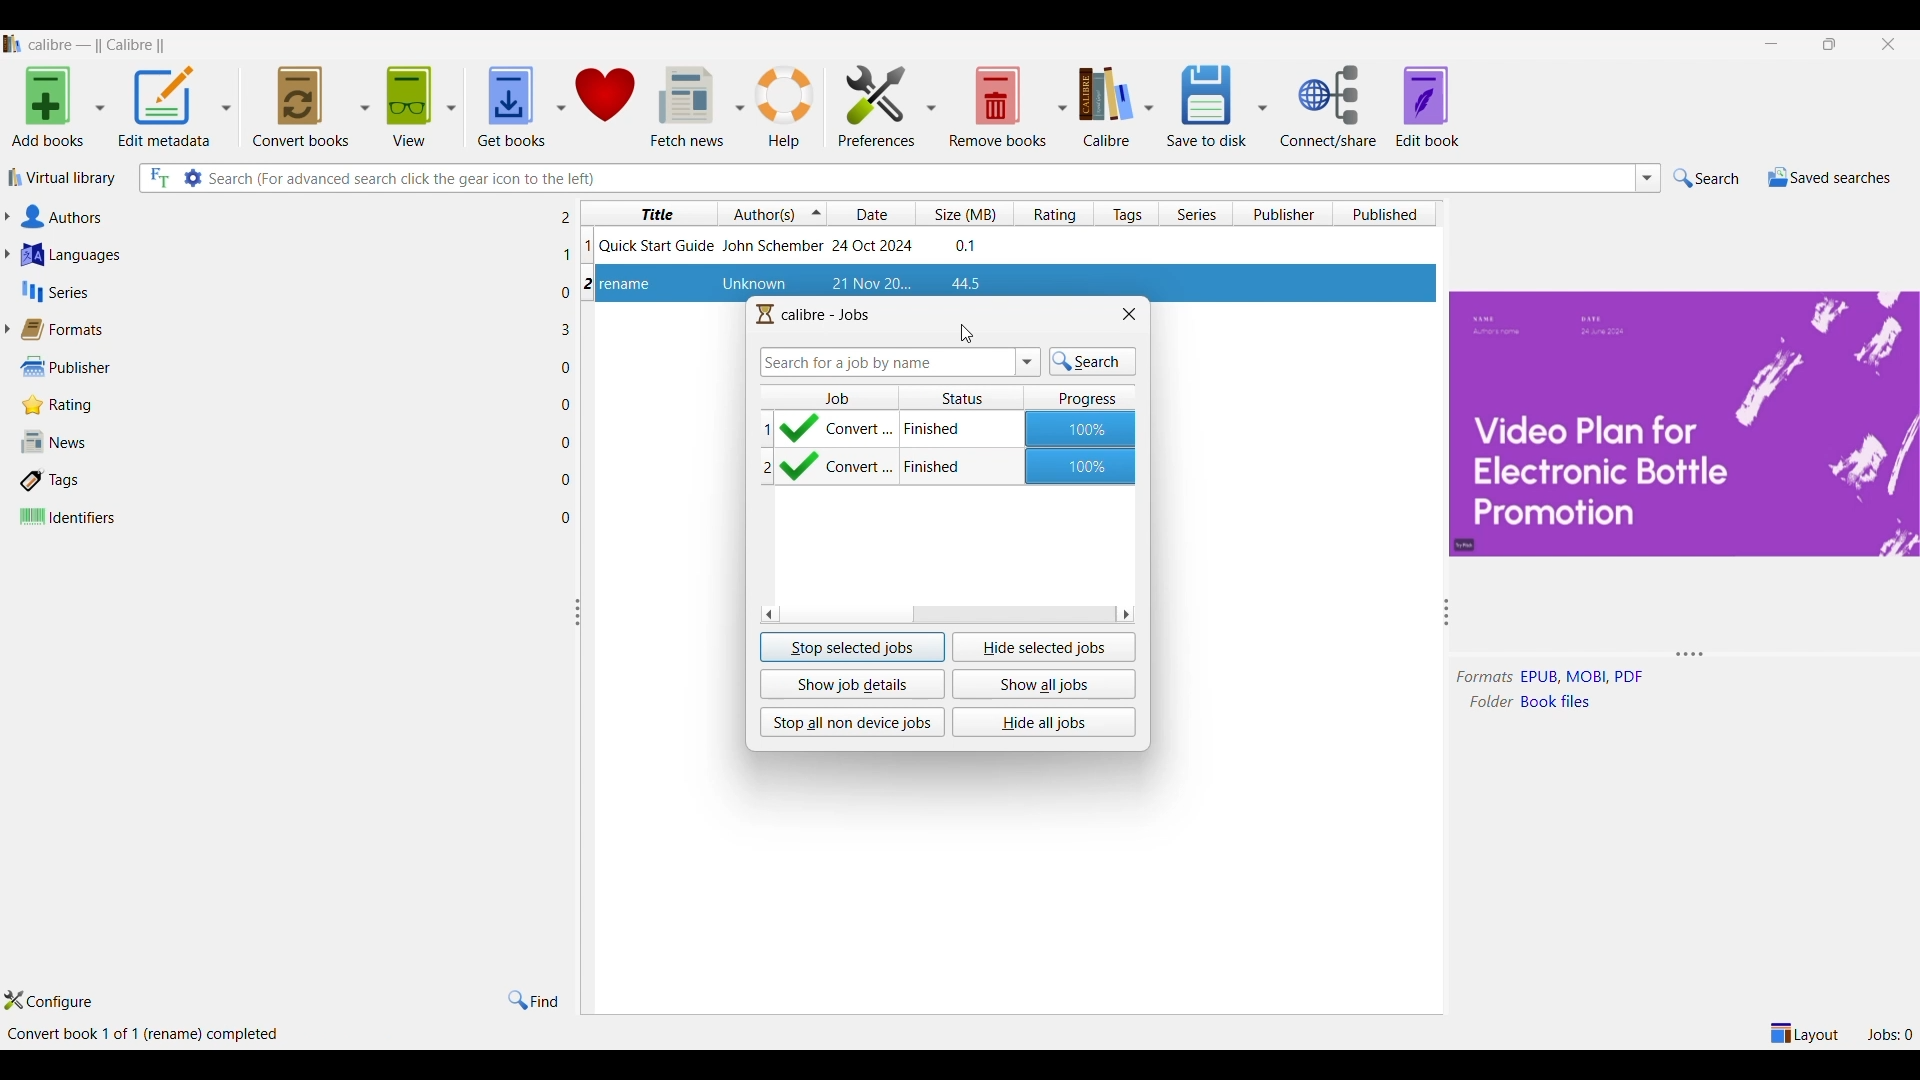 The width and height of the screenshot is (1920, 1080). I want to click on Languages , so click(283, 255).